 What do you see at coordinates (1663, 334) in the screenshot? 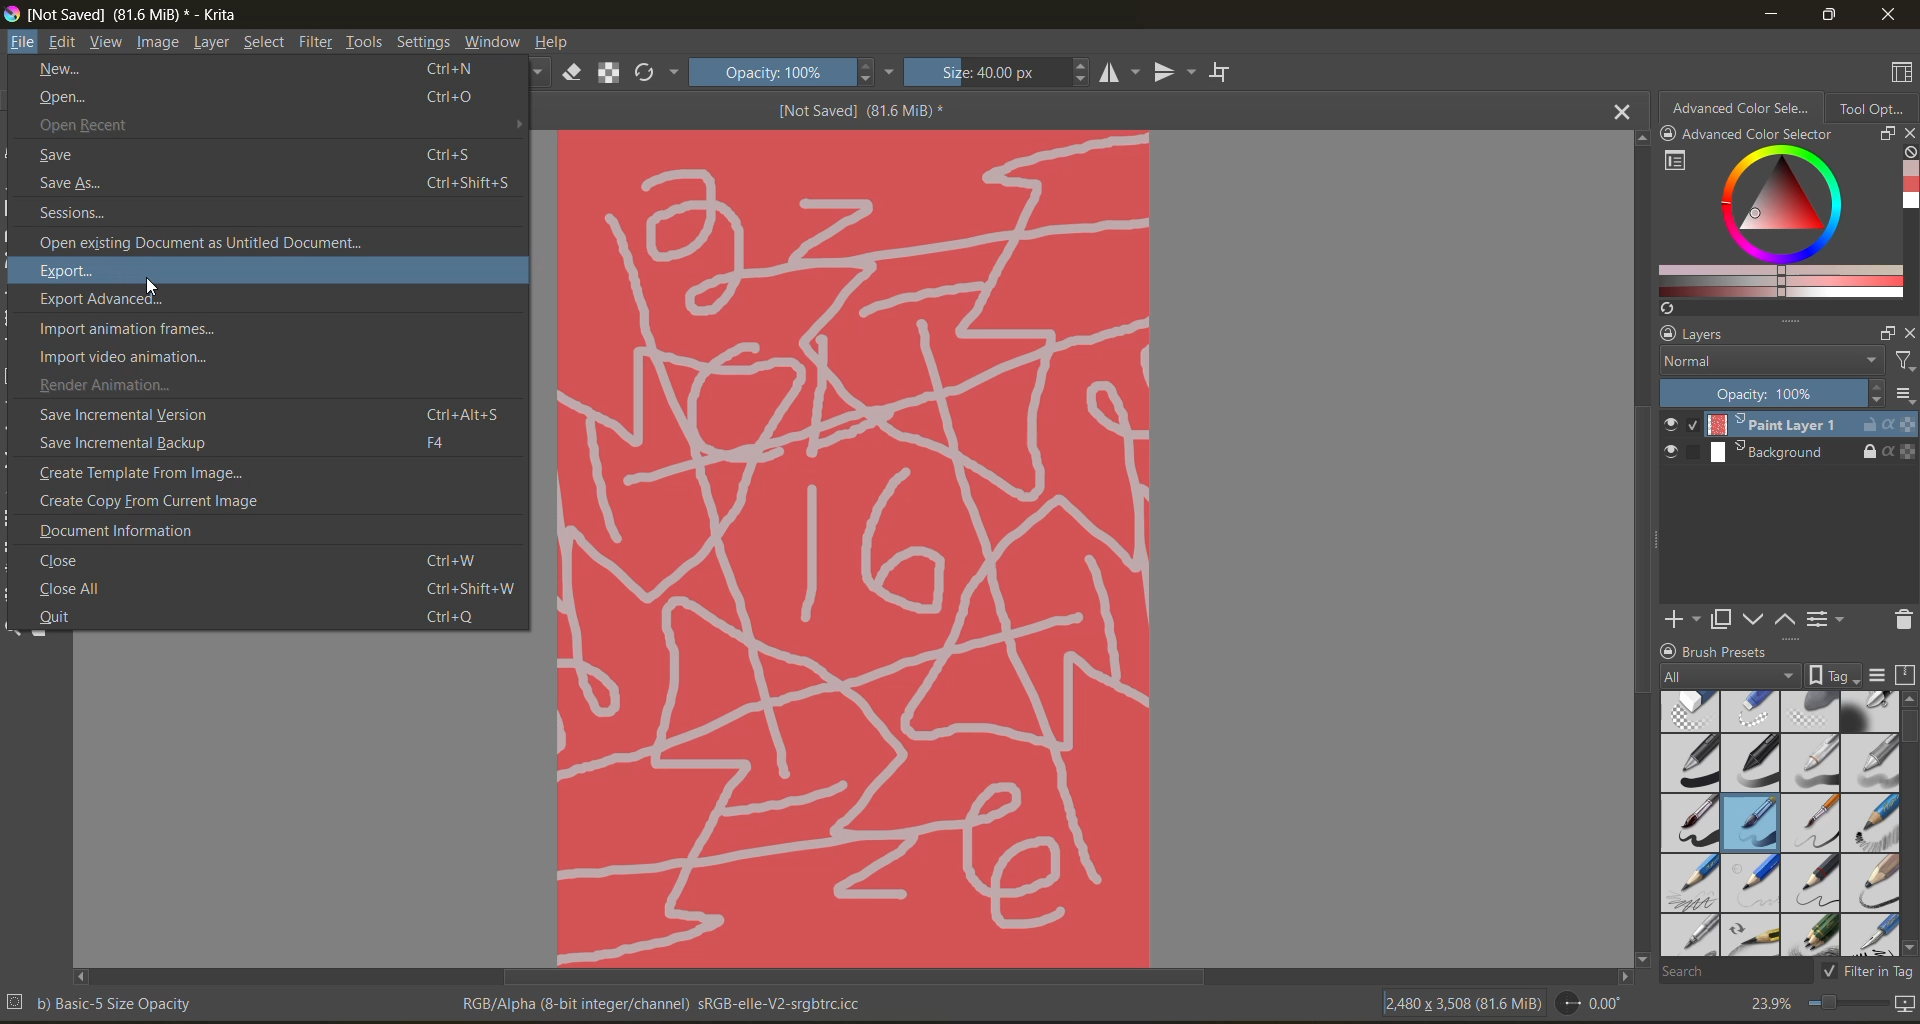
I see `lock/unlock docker` at bounding box center [1663, 334].